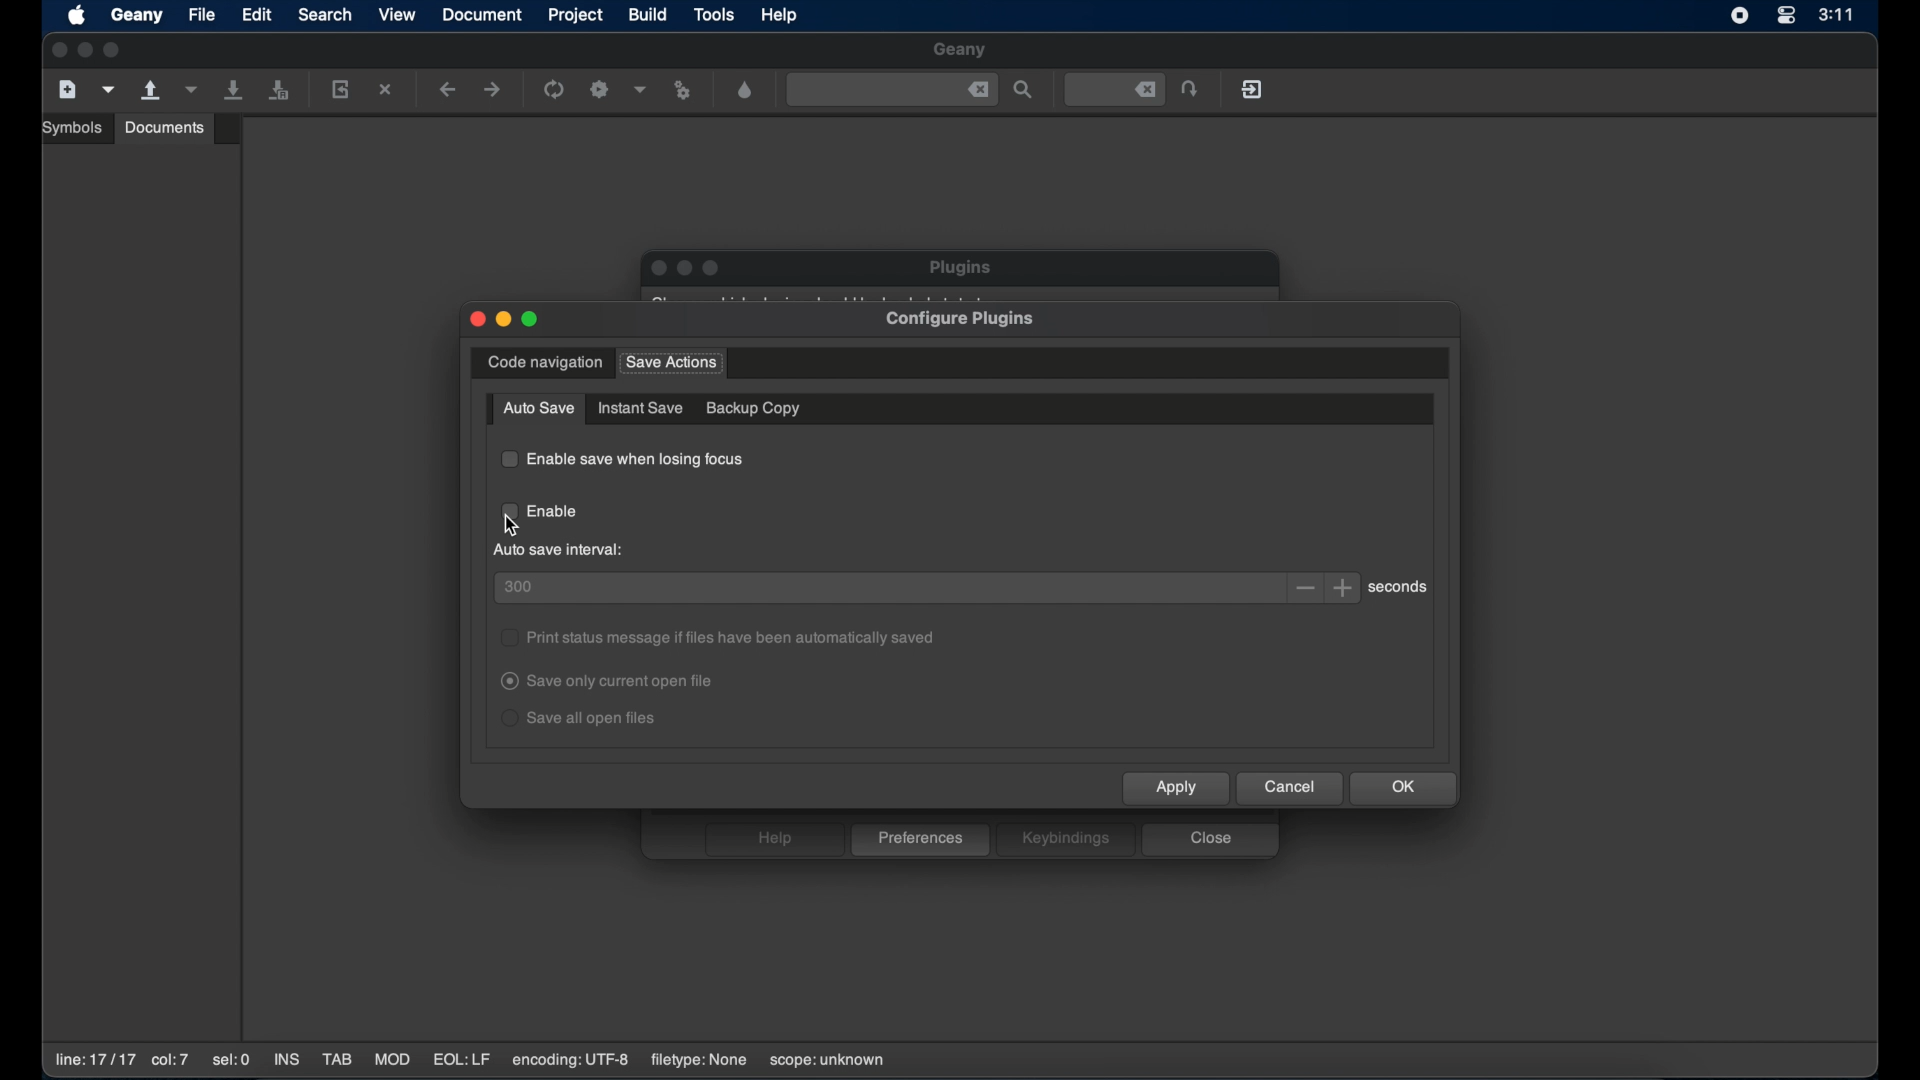 This screenshot has width=1920, height=1080. Describe the element at coordinates (561, 550) in the screenshot. I see `auto save interval:` at that location.